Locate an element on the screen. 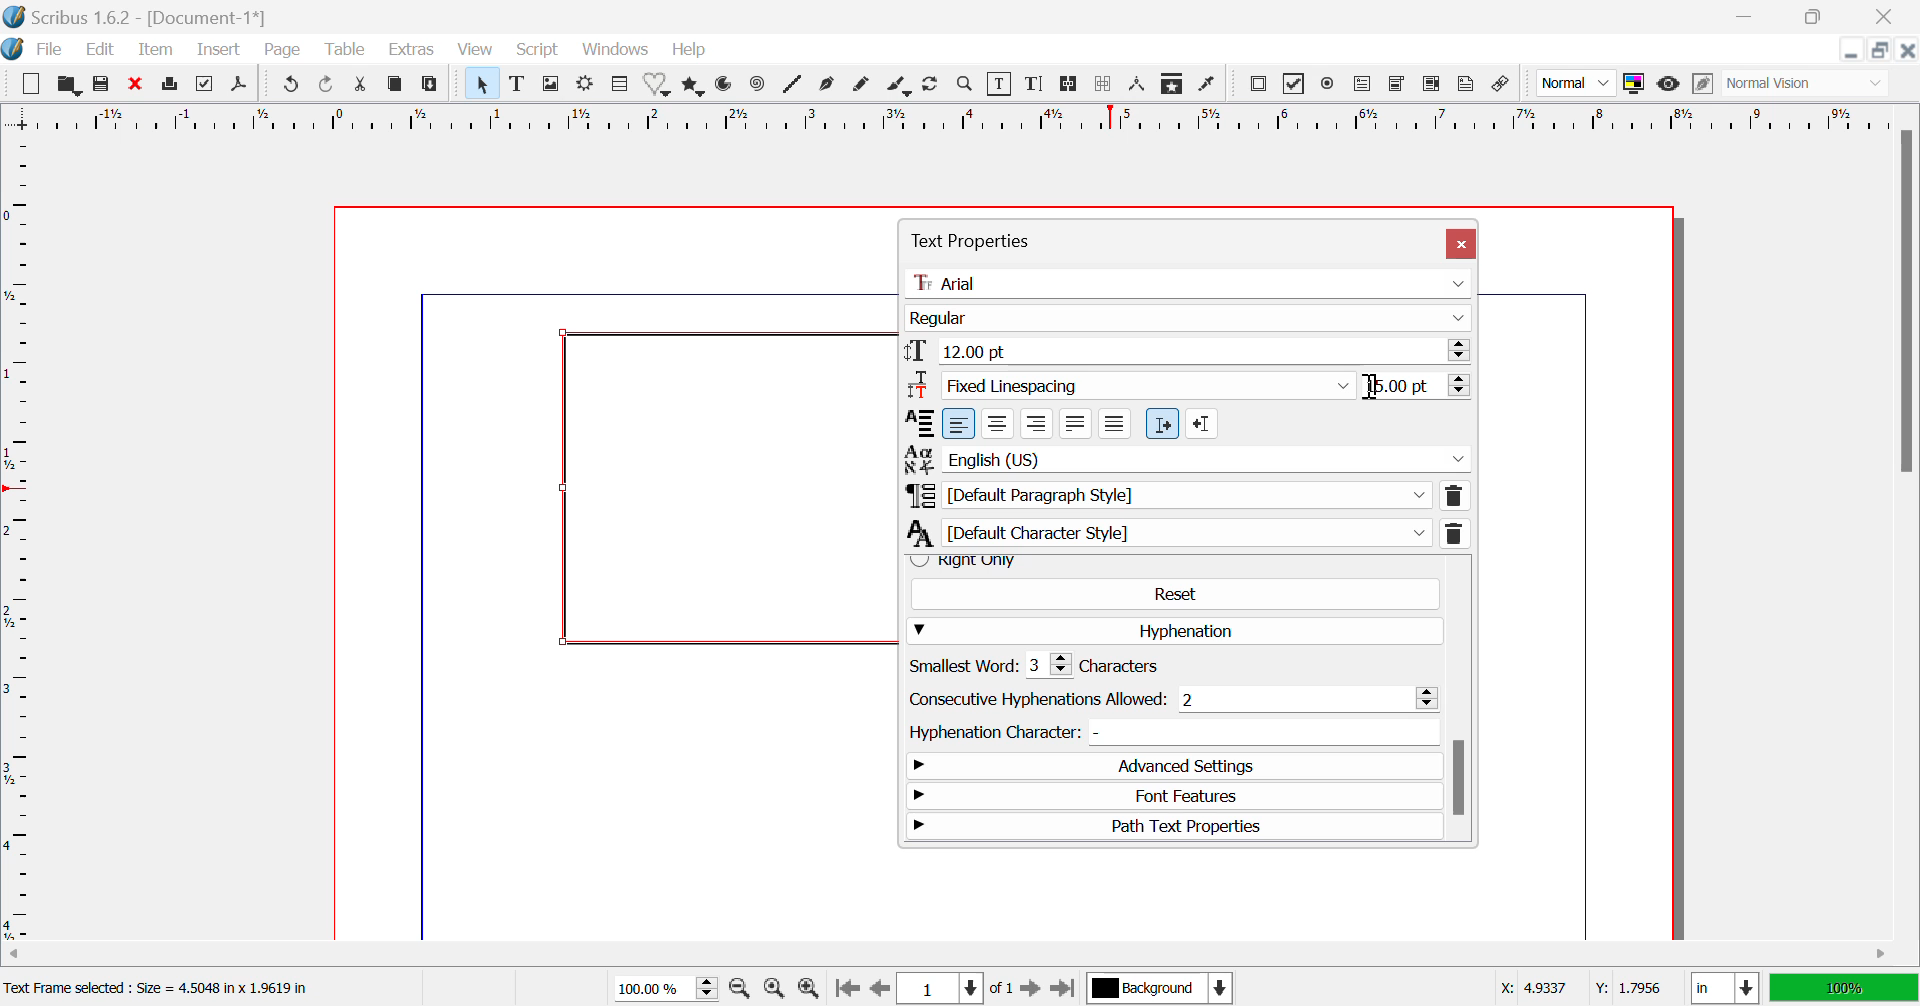  Insert is located at coordinates (221, 50).